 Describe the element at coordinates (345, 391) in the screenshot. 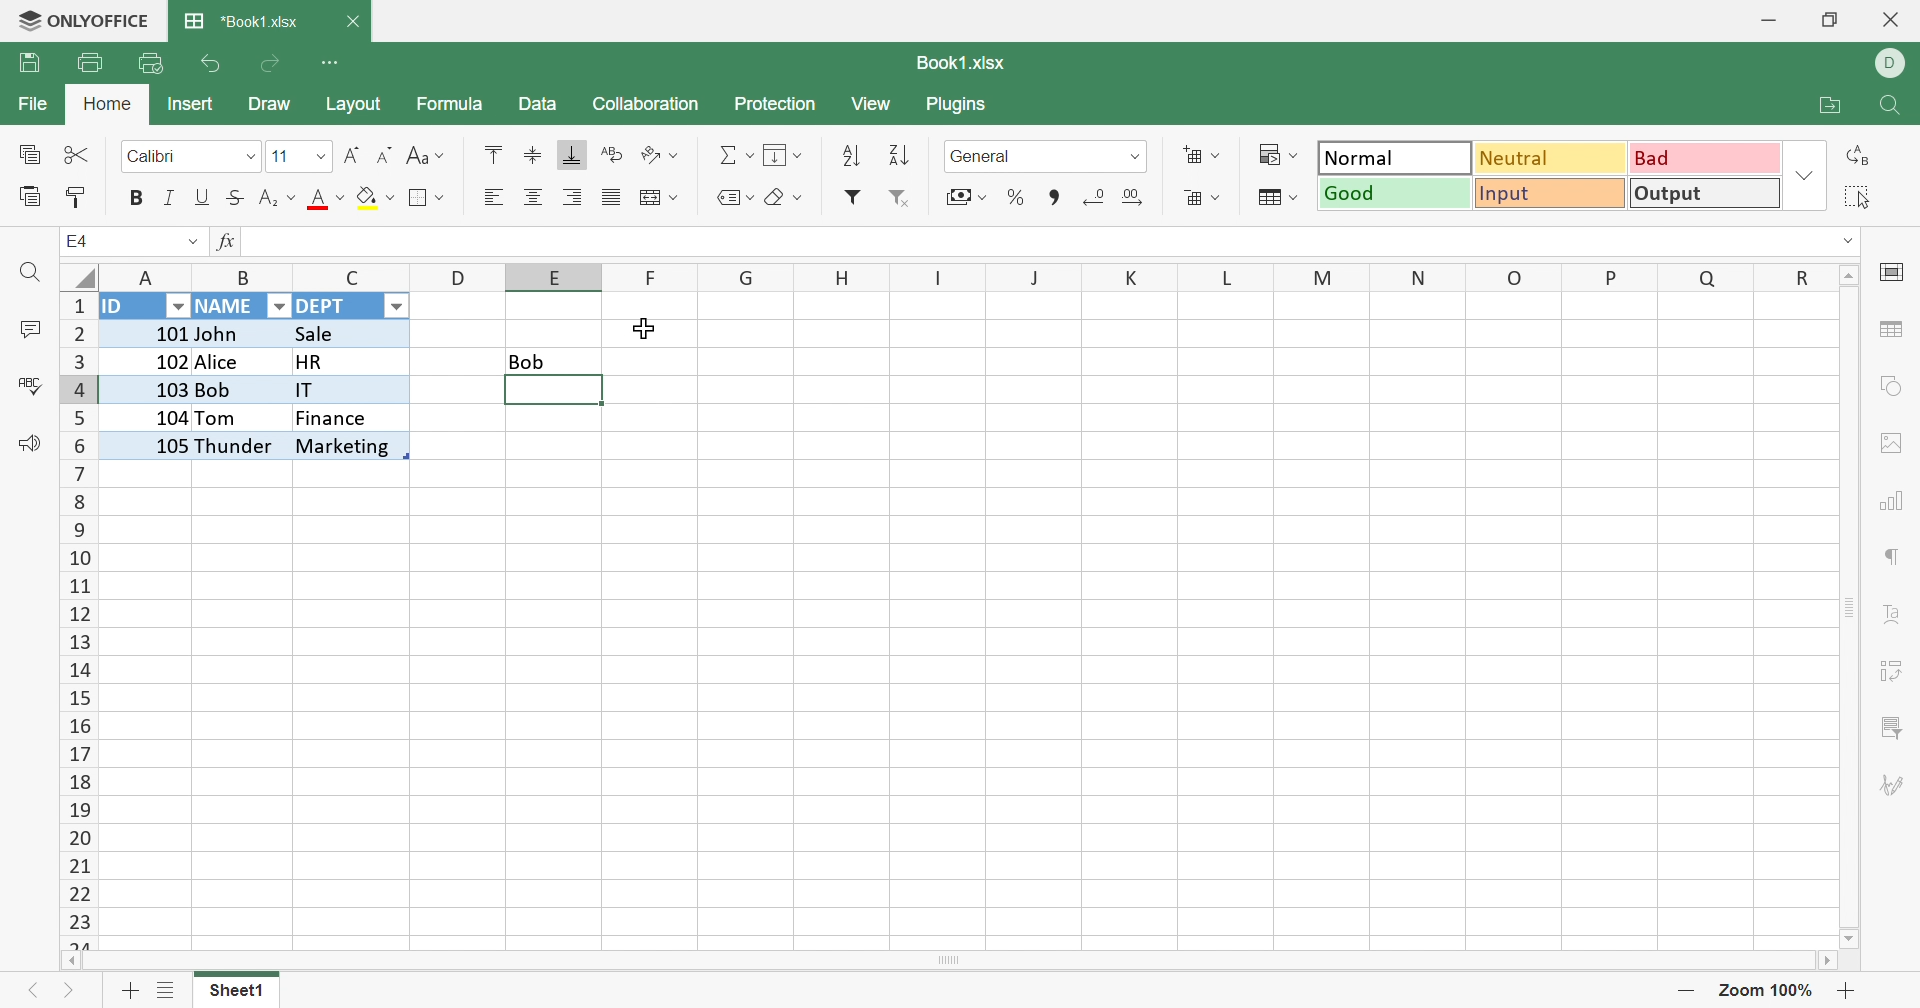

I see `IT` at that location.